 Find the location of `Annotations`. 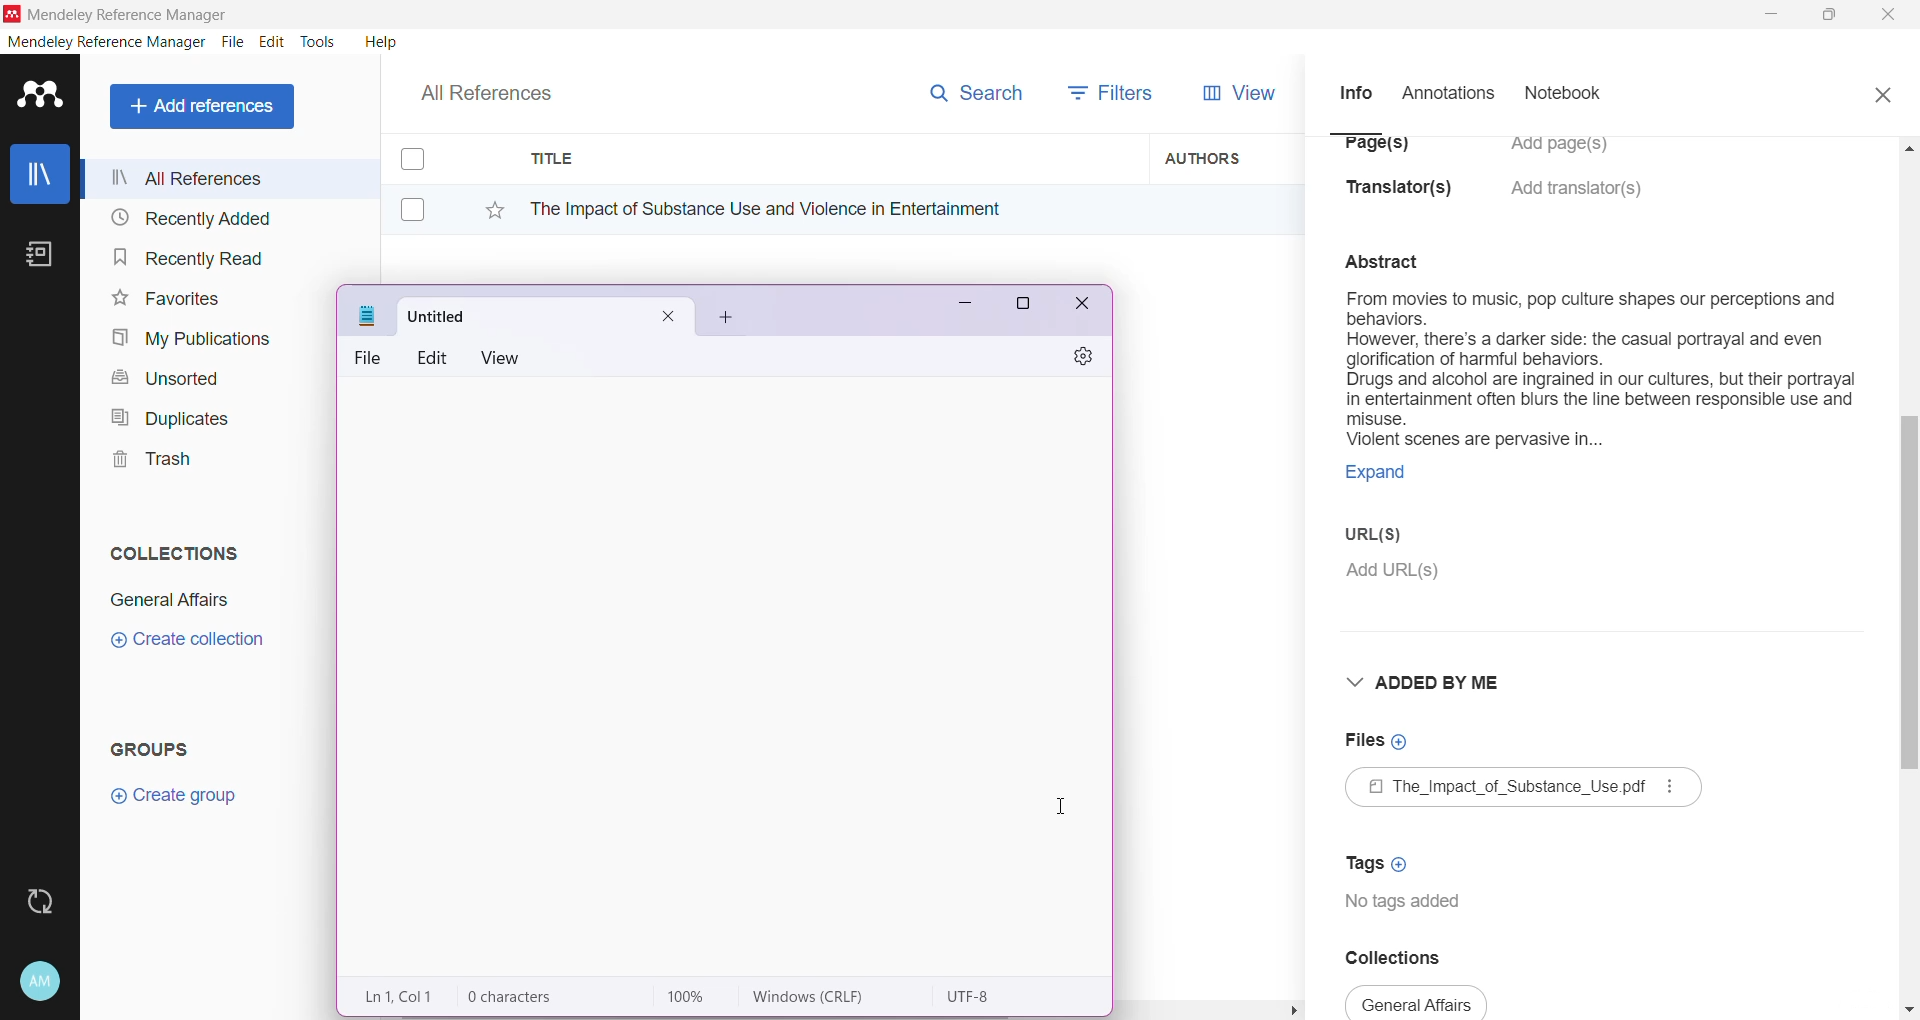

Annotations is located at coordinates (1446, 94).